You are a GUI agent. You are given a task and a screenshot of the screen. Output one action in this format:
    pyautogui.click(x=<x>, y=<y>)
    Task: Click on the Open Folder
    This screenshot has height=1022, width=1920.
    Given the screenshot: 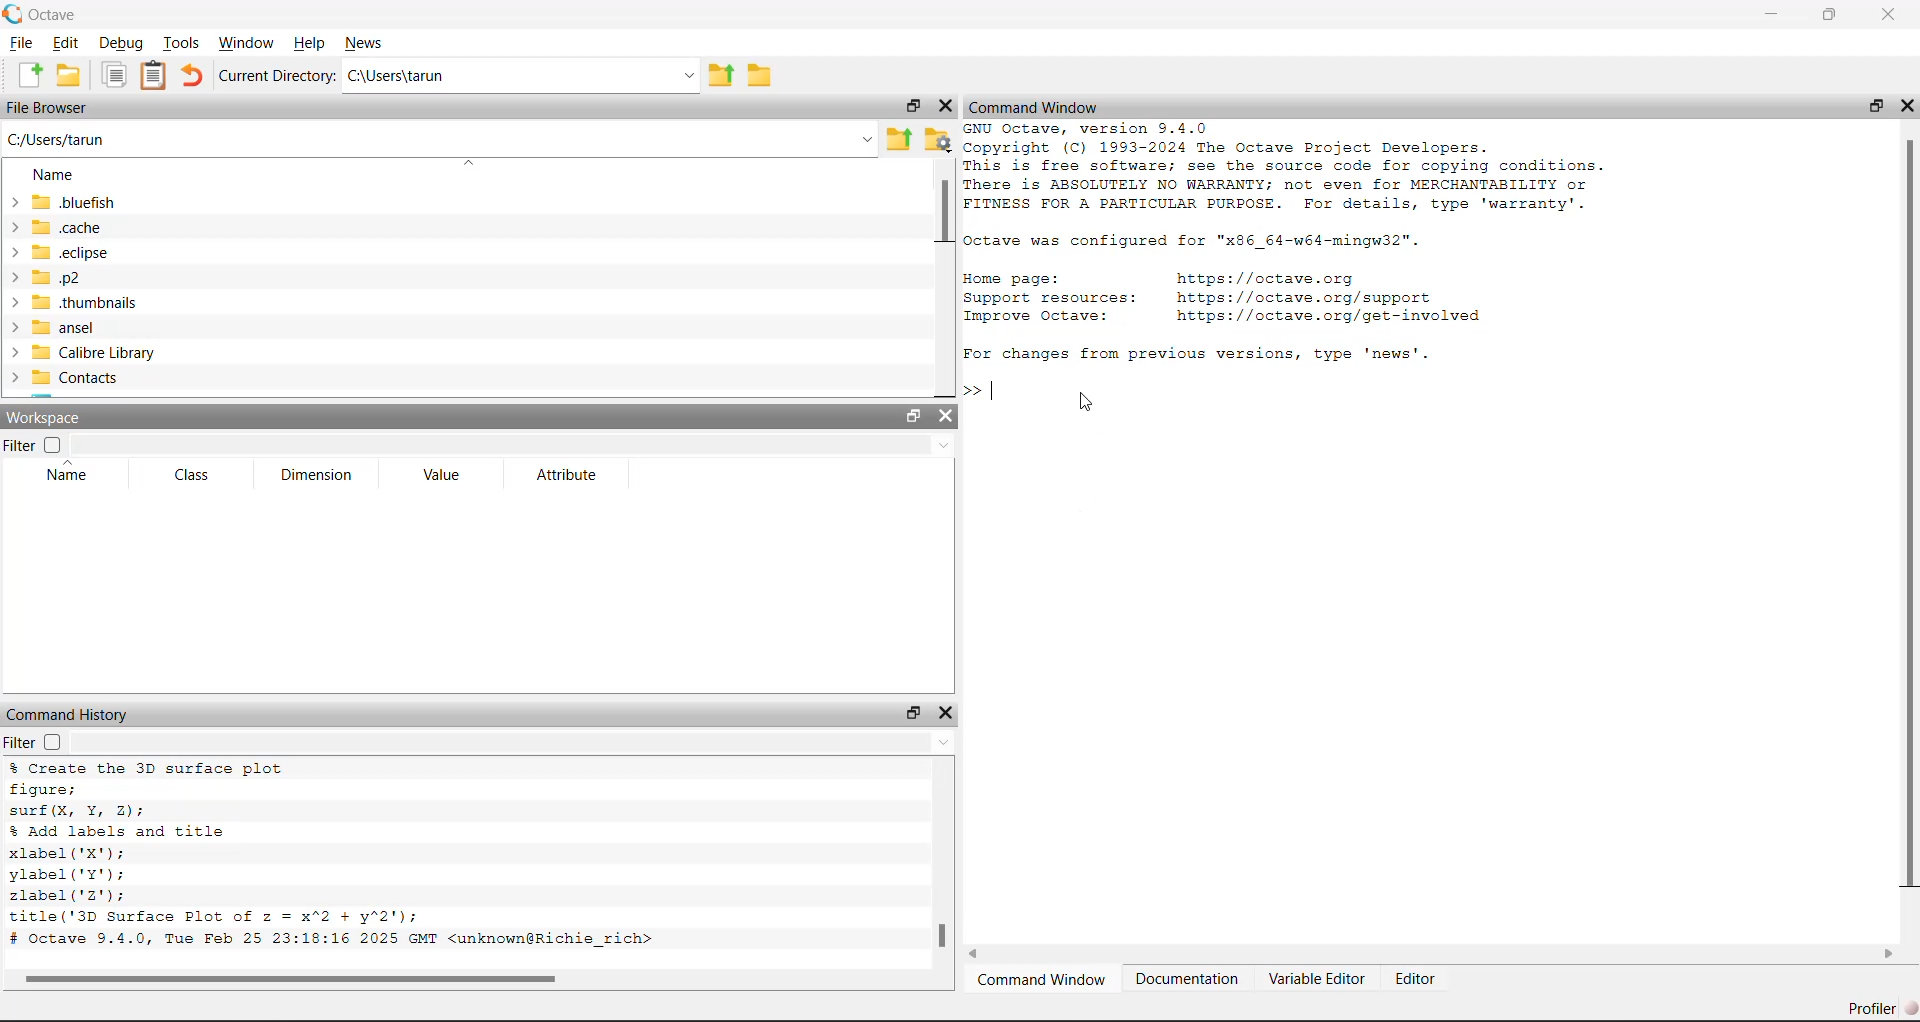 What is the action you would take?
    pyautogui.click(x=71, y=75)
    